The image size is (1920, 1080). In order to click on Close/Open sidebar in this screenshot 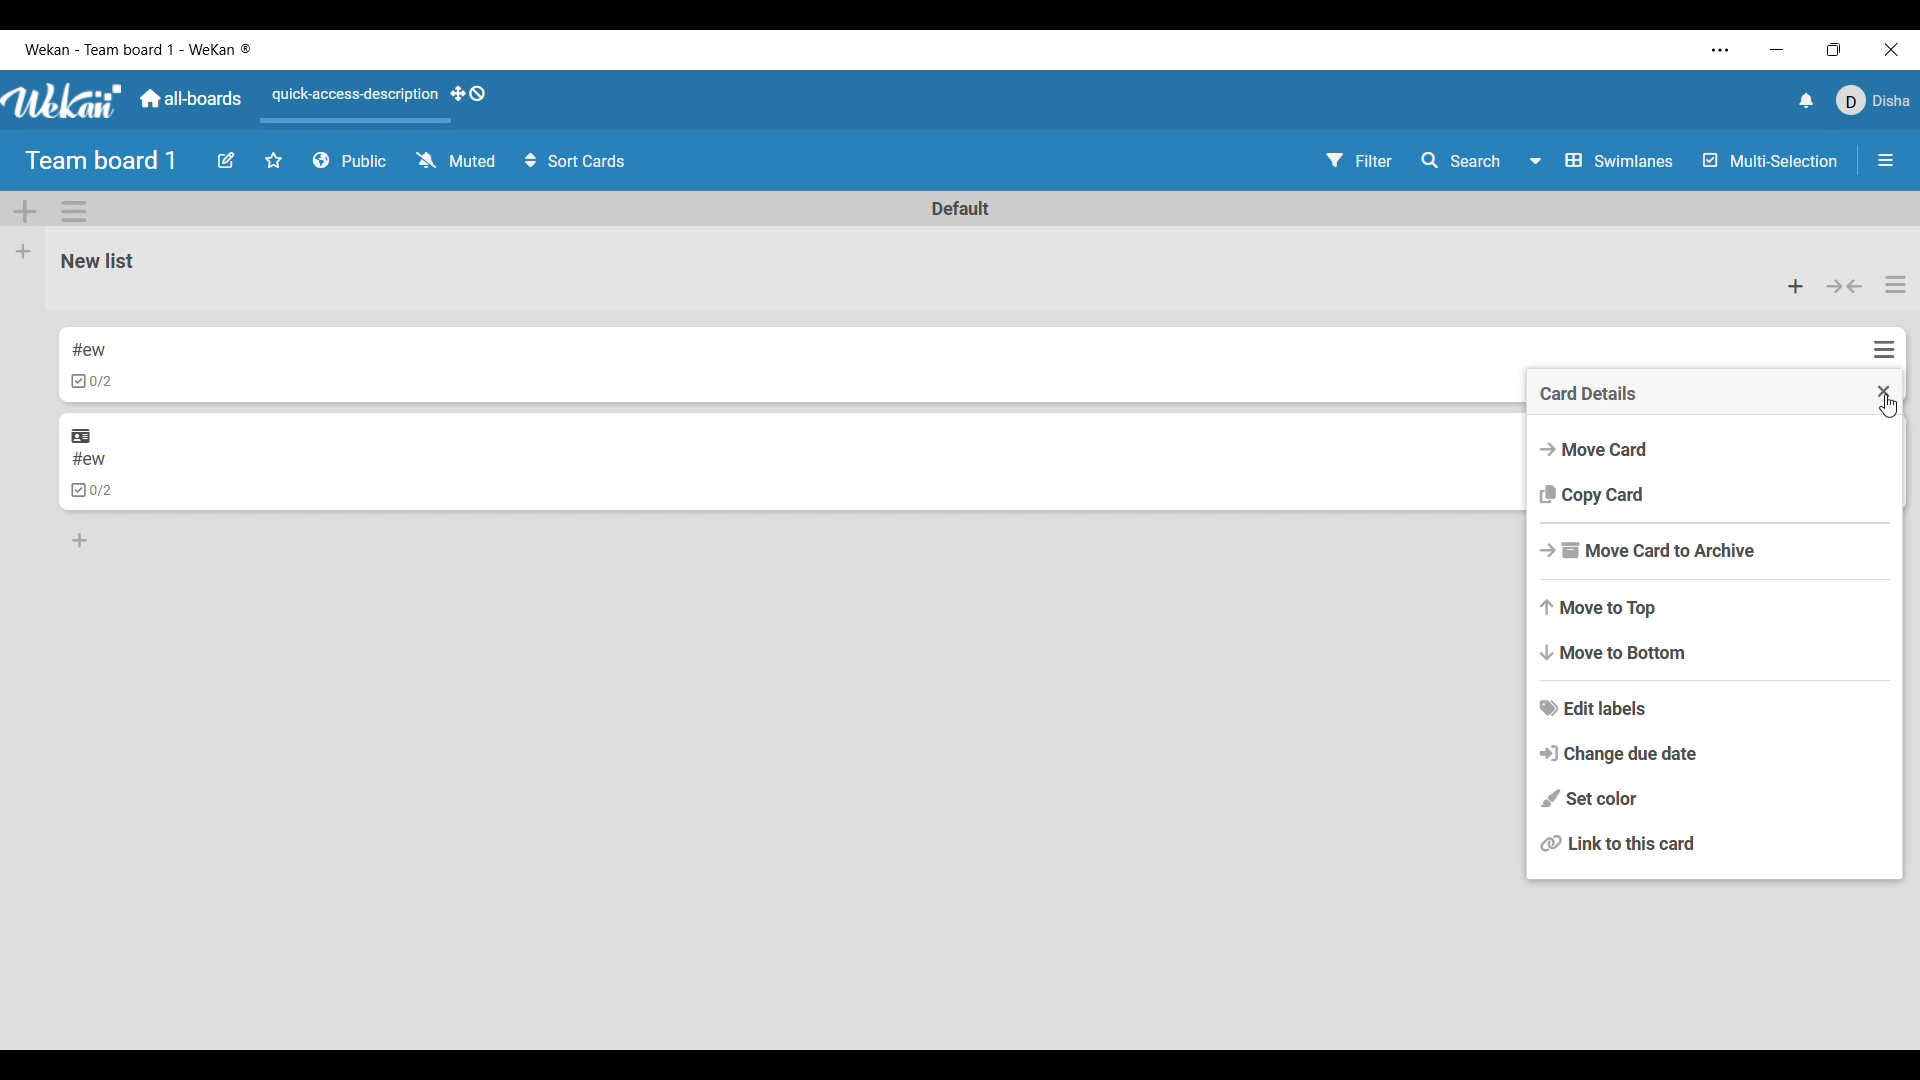, I will do `click(1886, 161)`.